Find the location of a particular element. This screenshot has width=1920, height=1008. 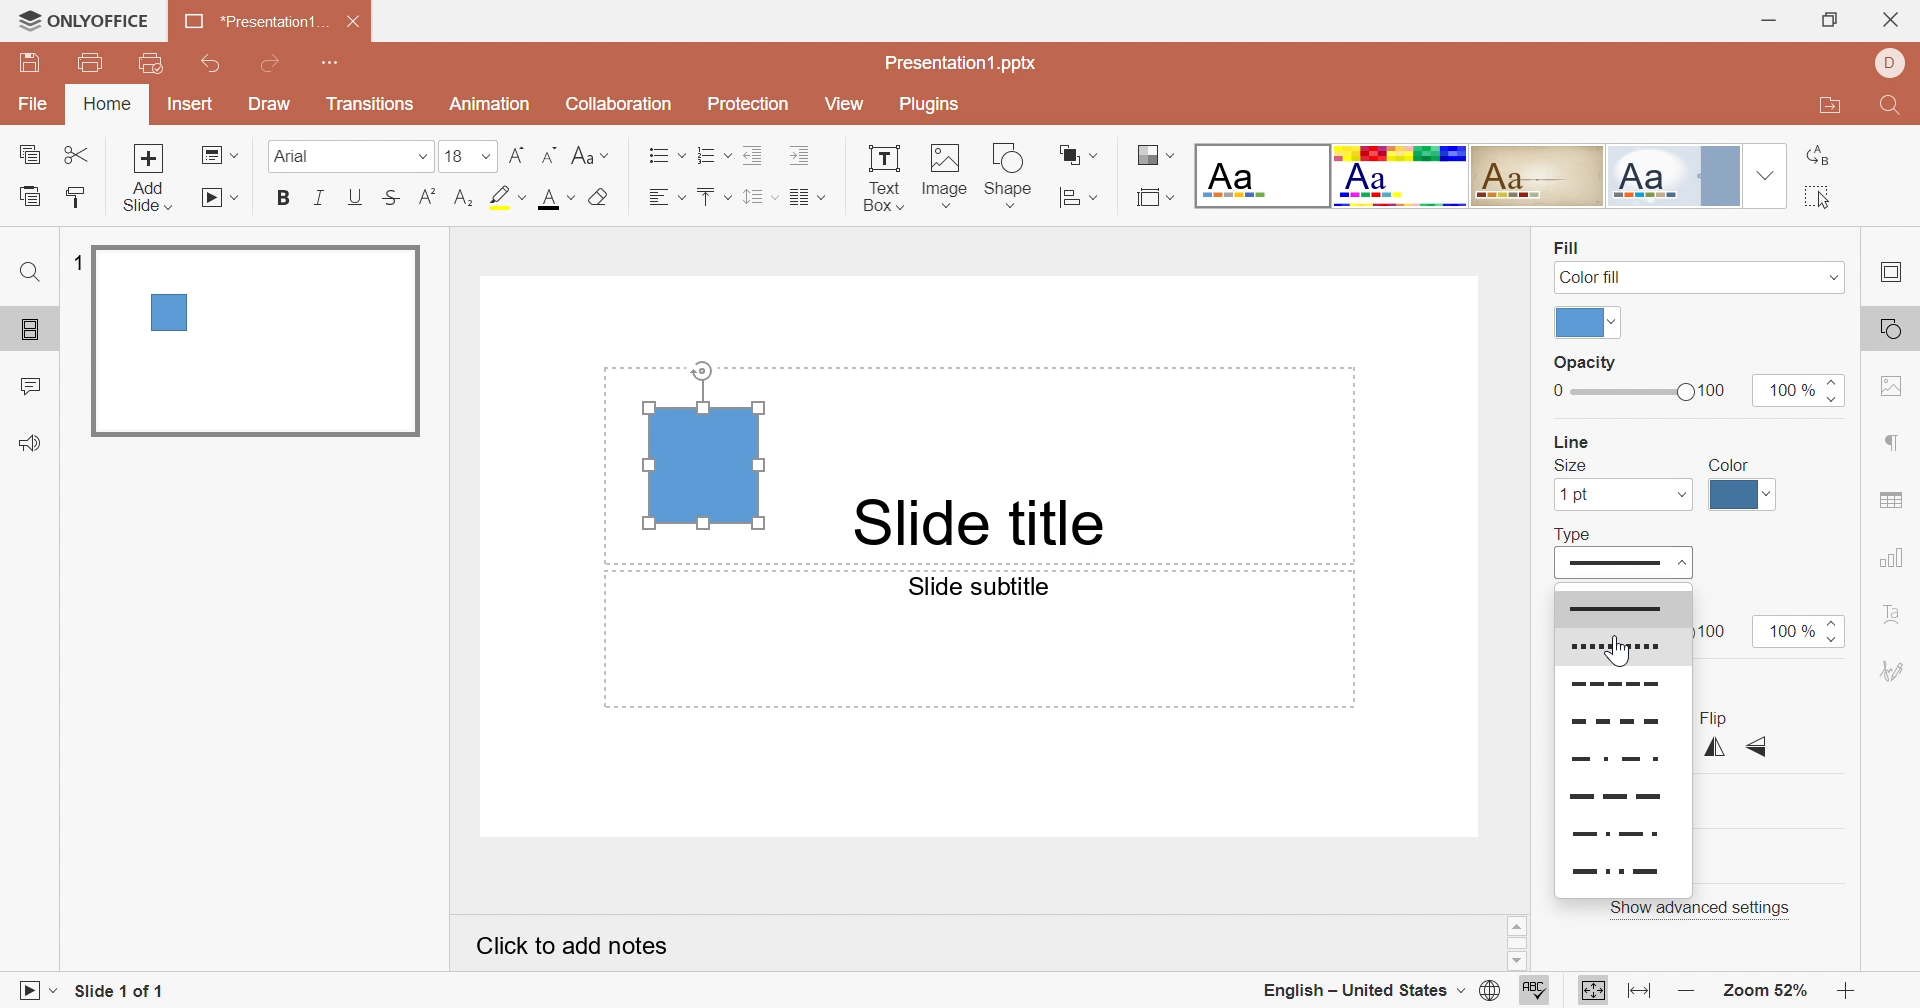

Decrease Indent is located at coordinates (755, 155).